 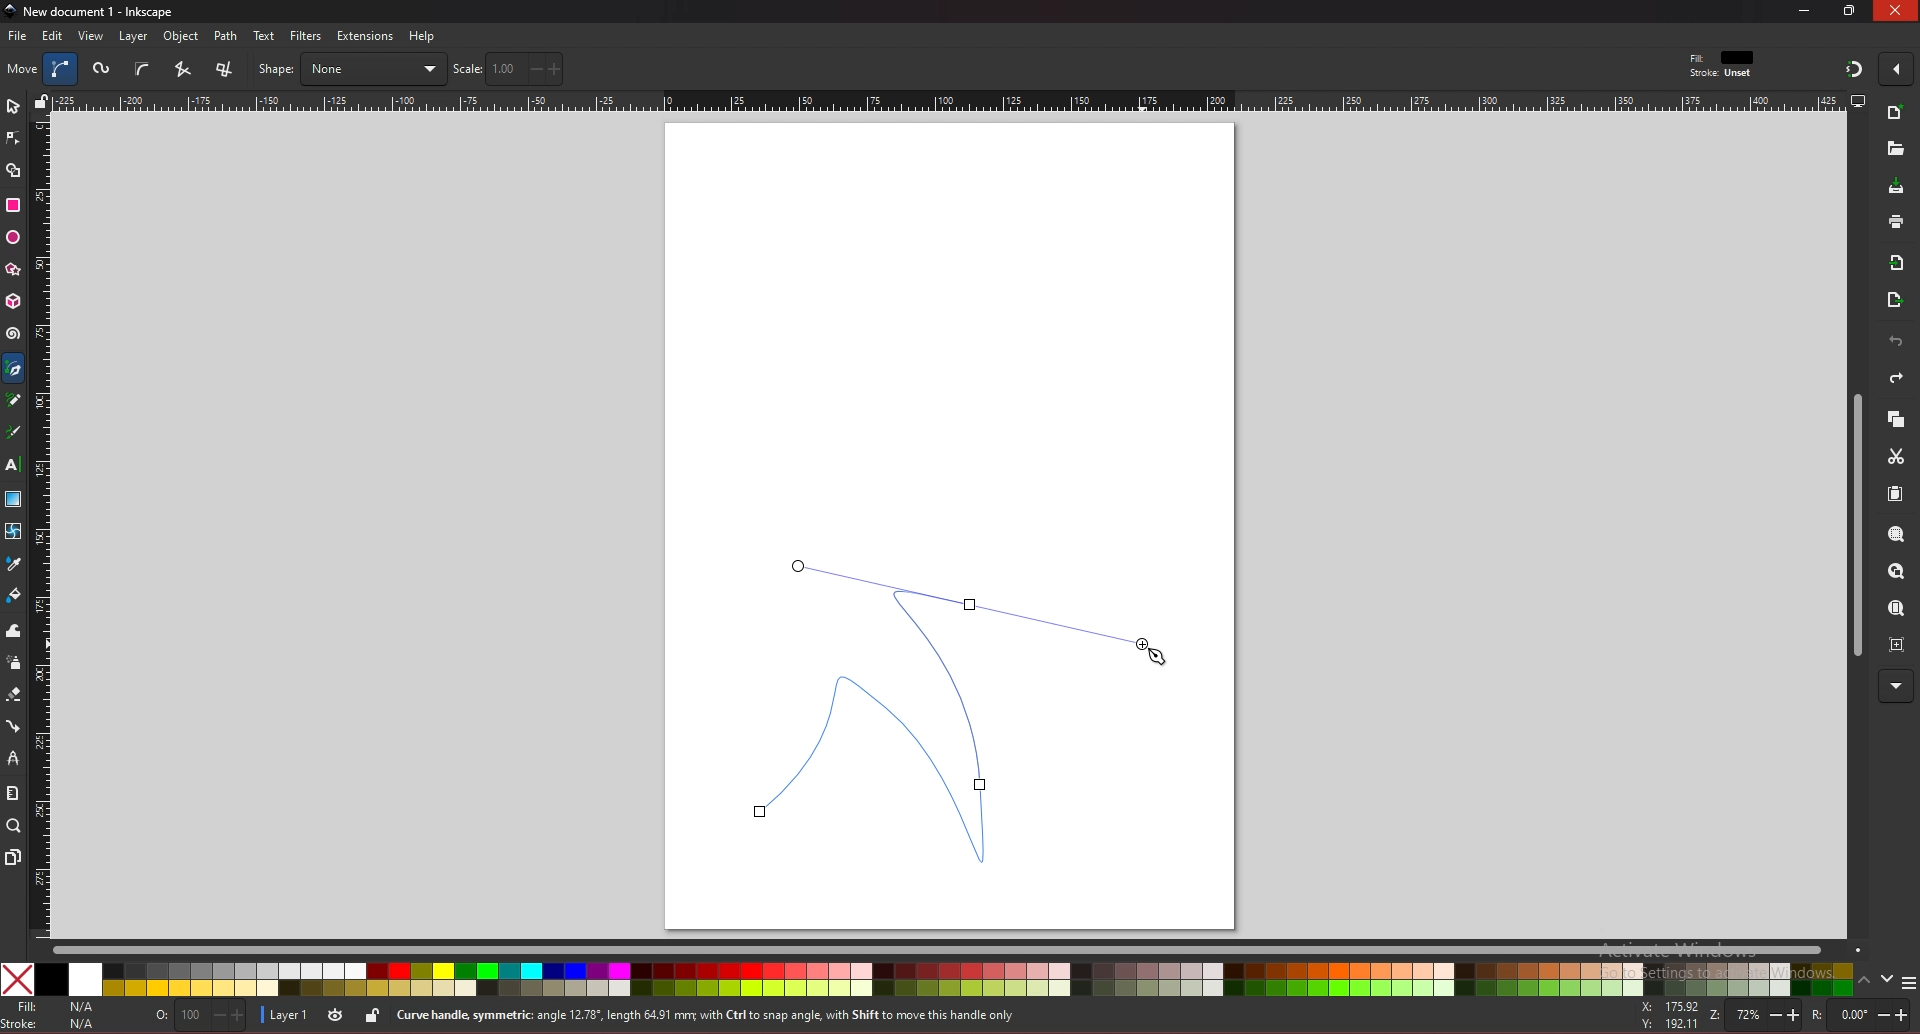 I want to click on scroll bar, so click(x=1854, y=526).